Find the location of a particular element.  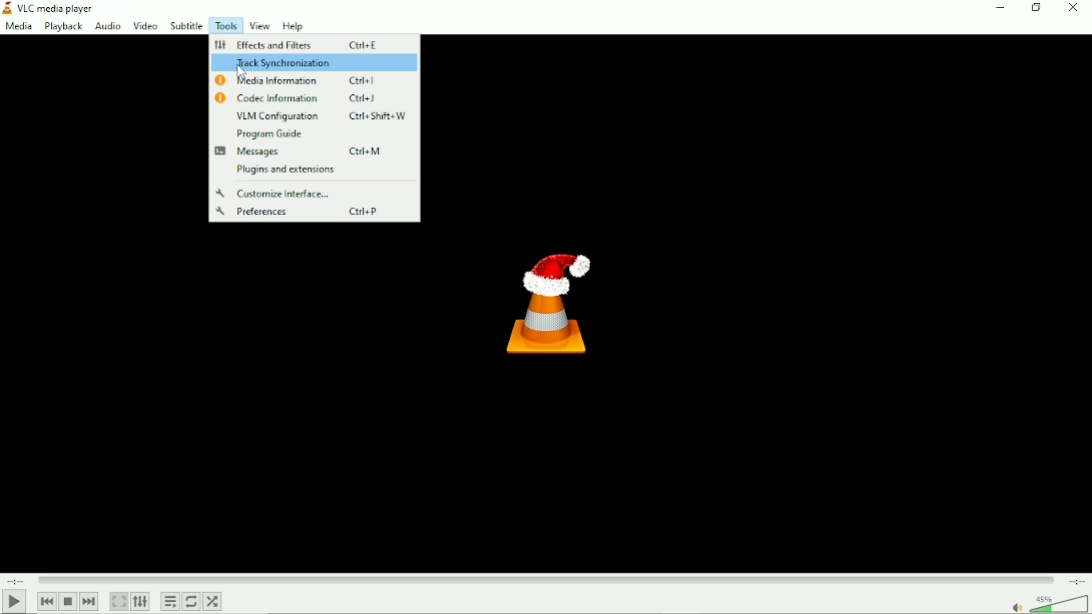

VLM Configuration is located at coordinates (314, 116).